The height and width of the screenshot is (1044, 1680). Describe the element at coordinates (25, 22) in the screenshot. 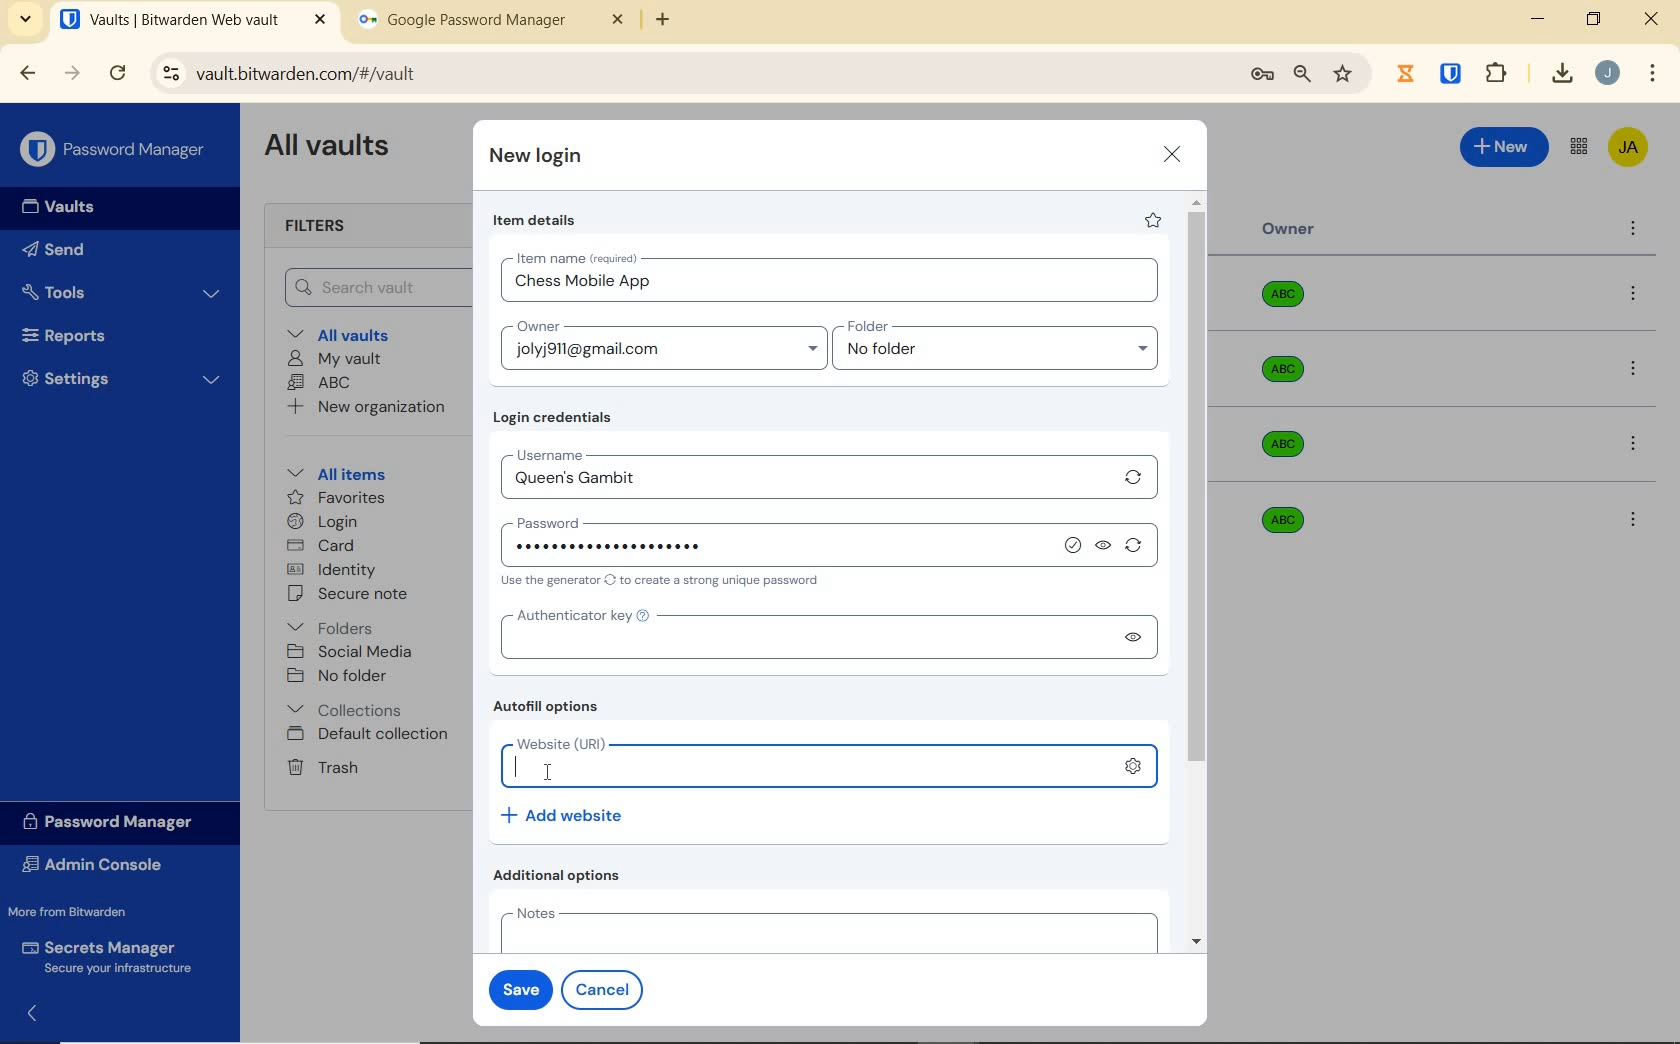

I see `search tabs` at that location.